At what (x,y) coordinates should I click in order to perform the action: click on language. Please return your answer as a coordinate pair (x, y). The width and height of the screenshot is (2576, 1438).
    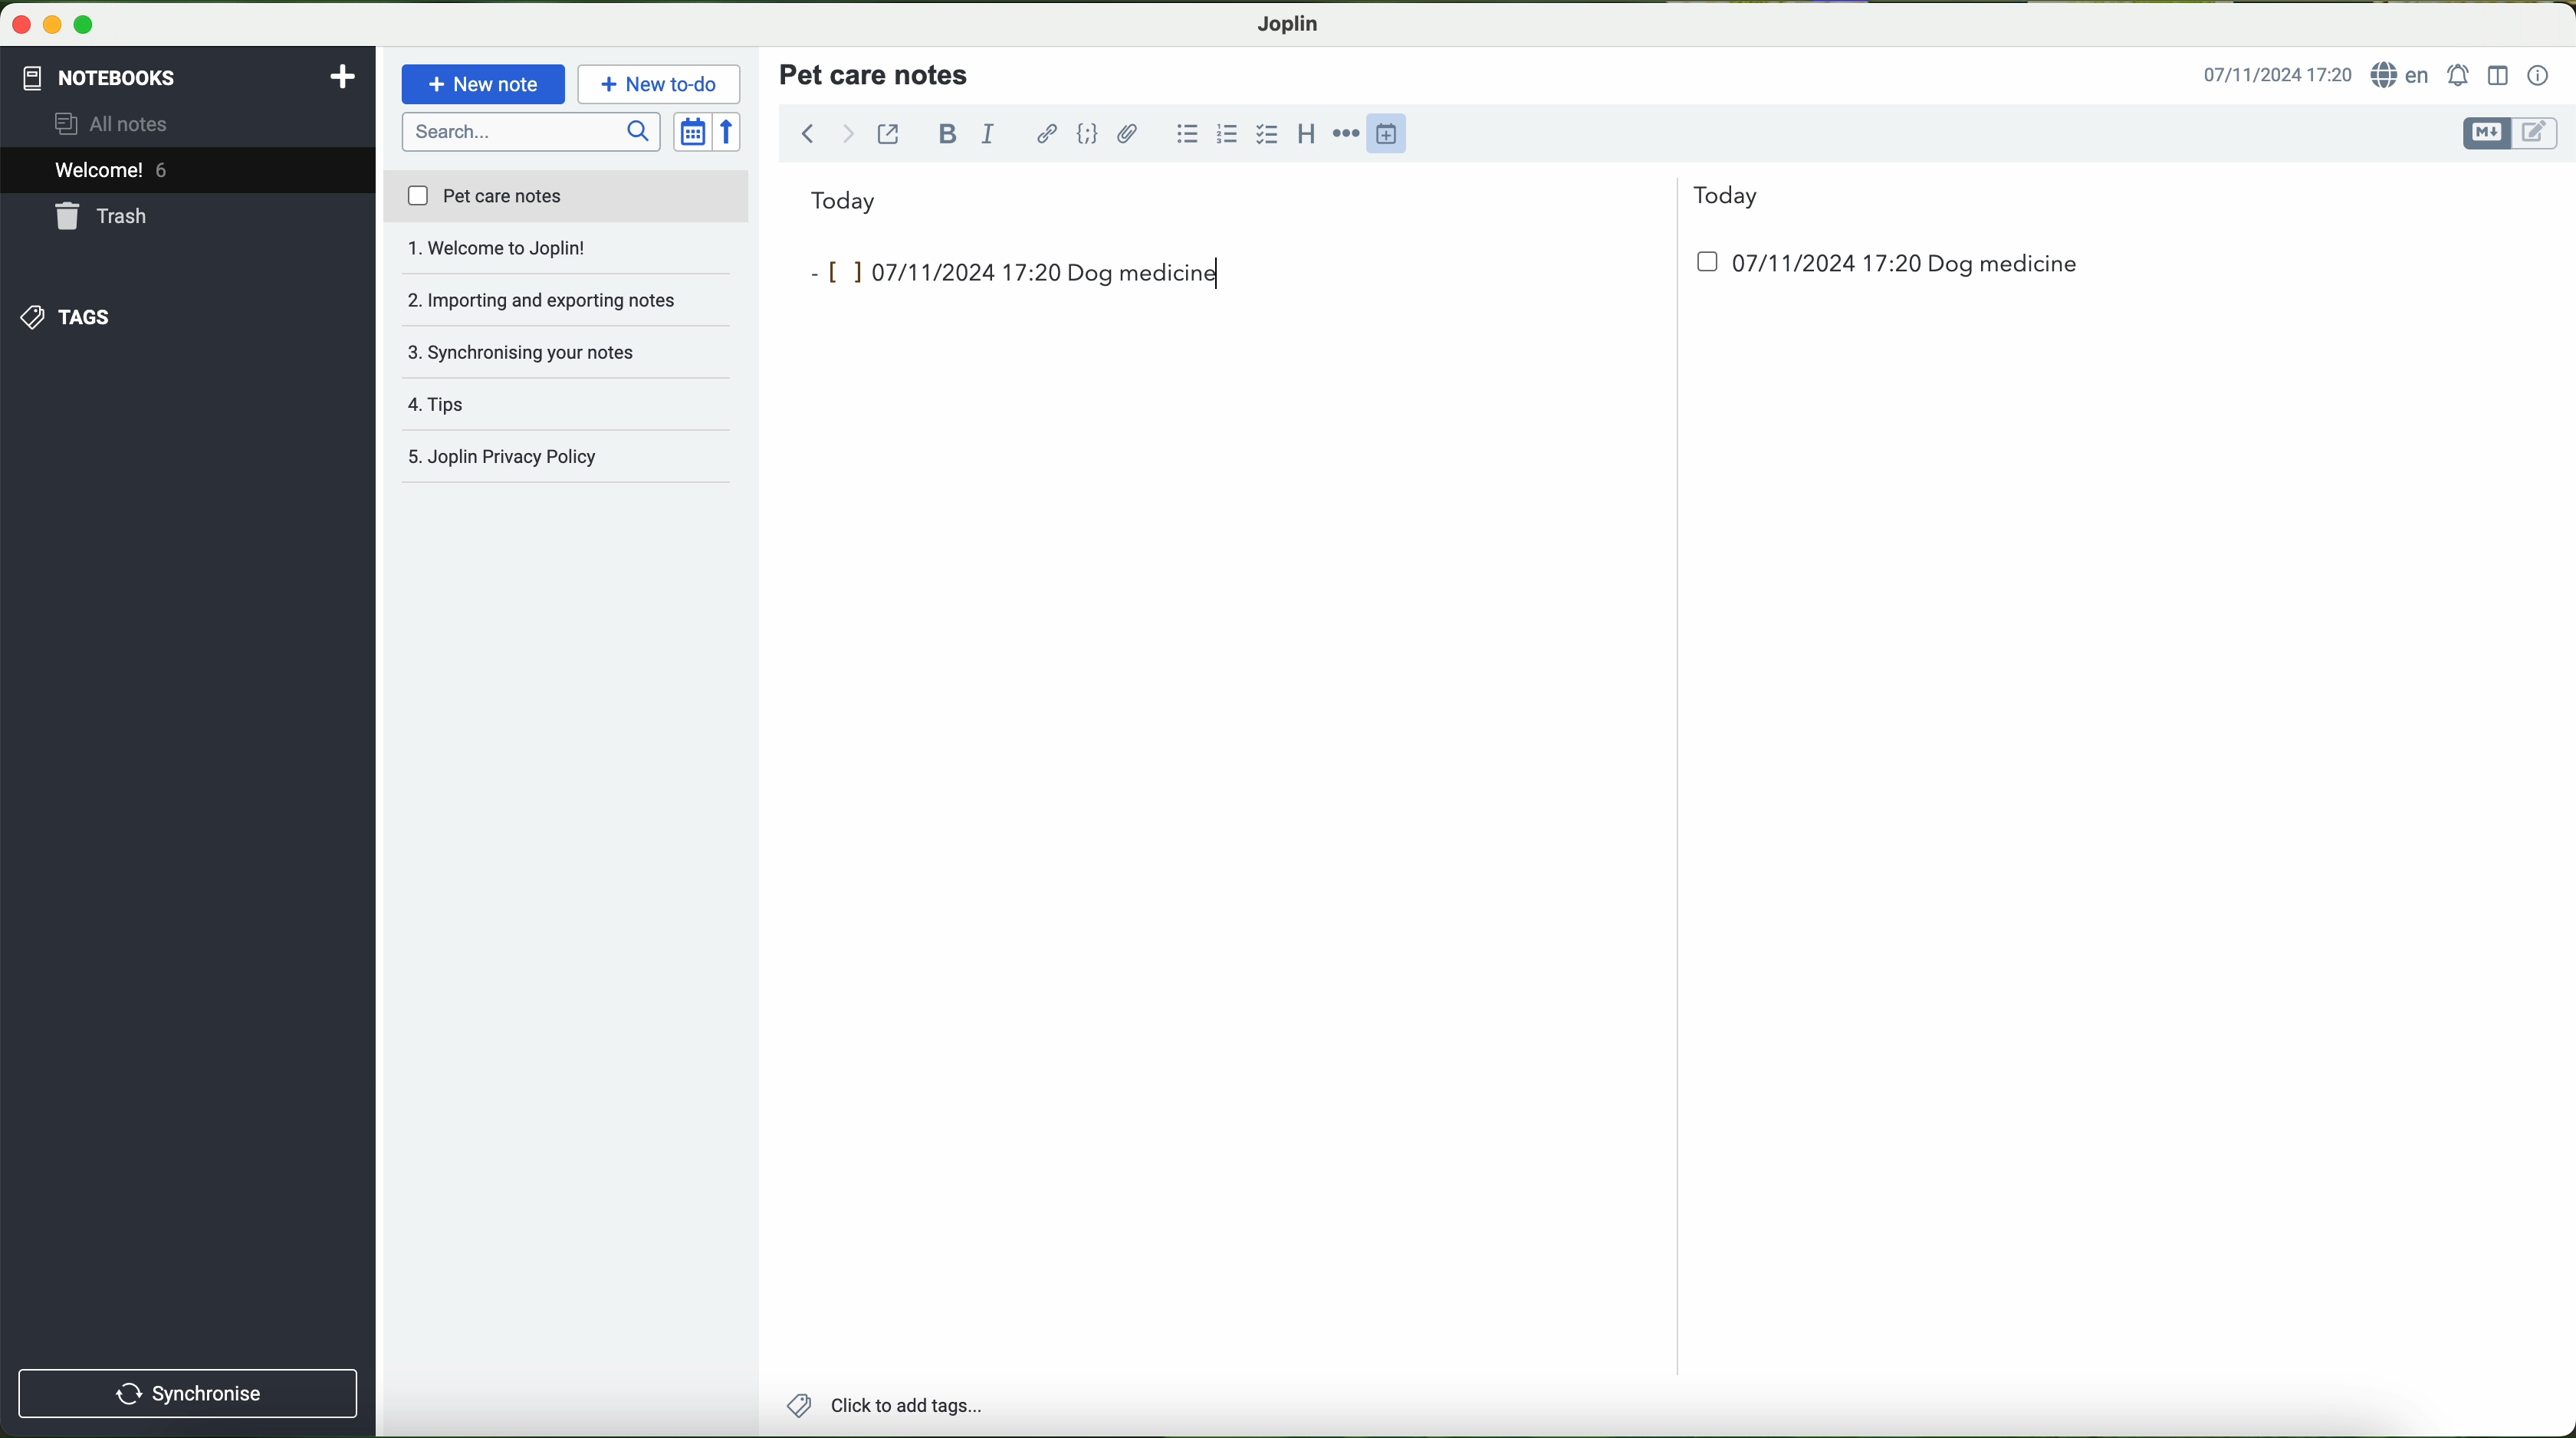
    Looking at the image, I should click on (2404, 76).